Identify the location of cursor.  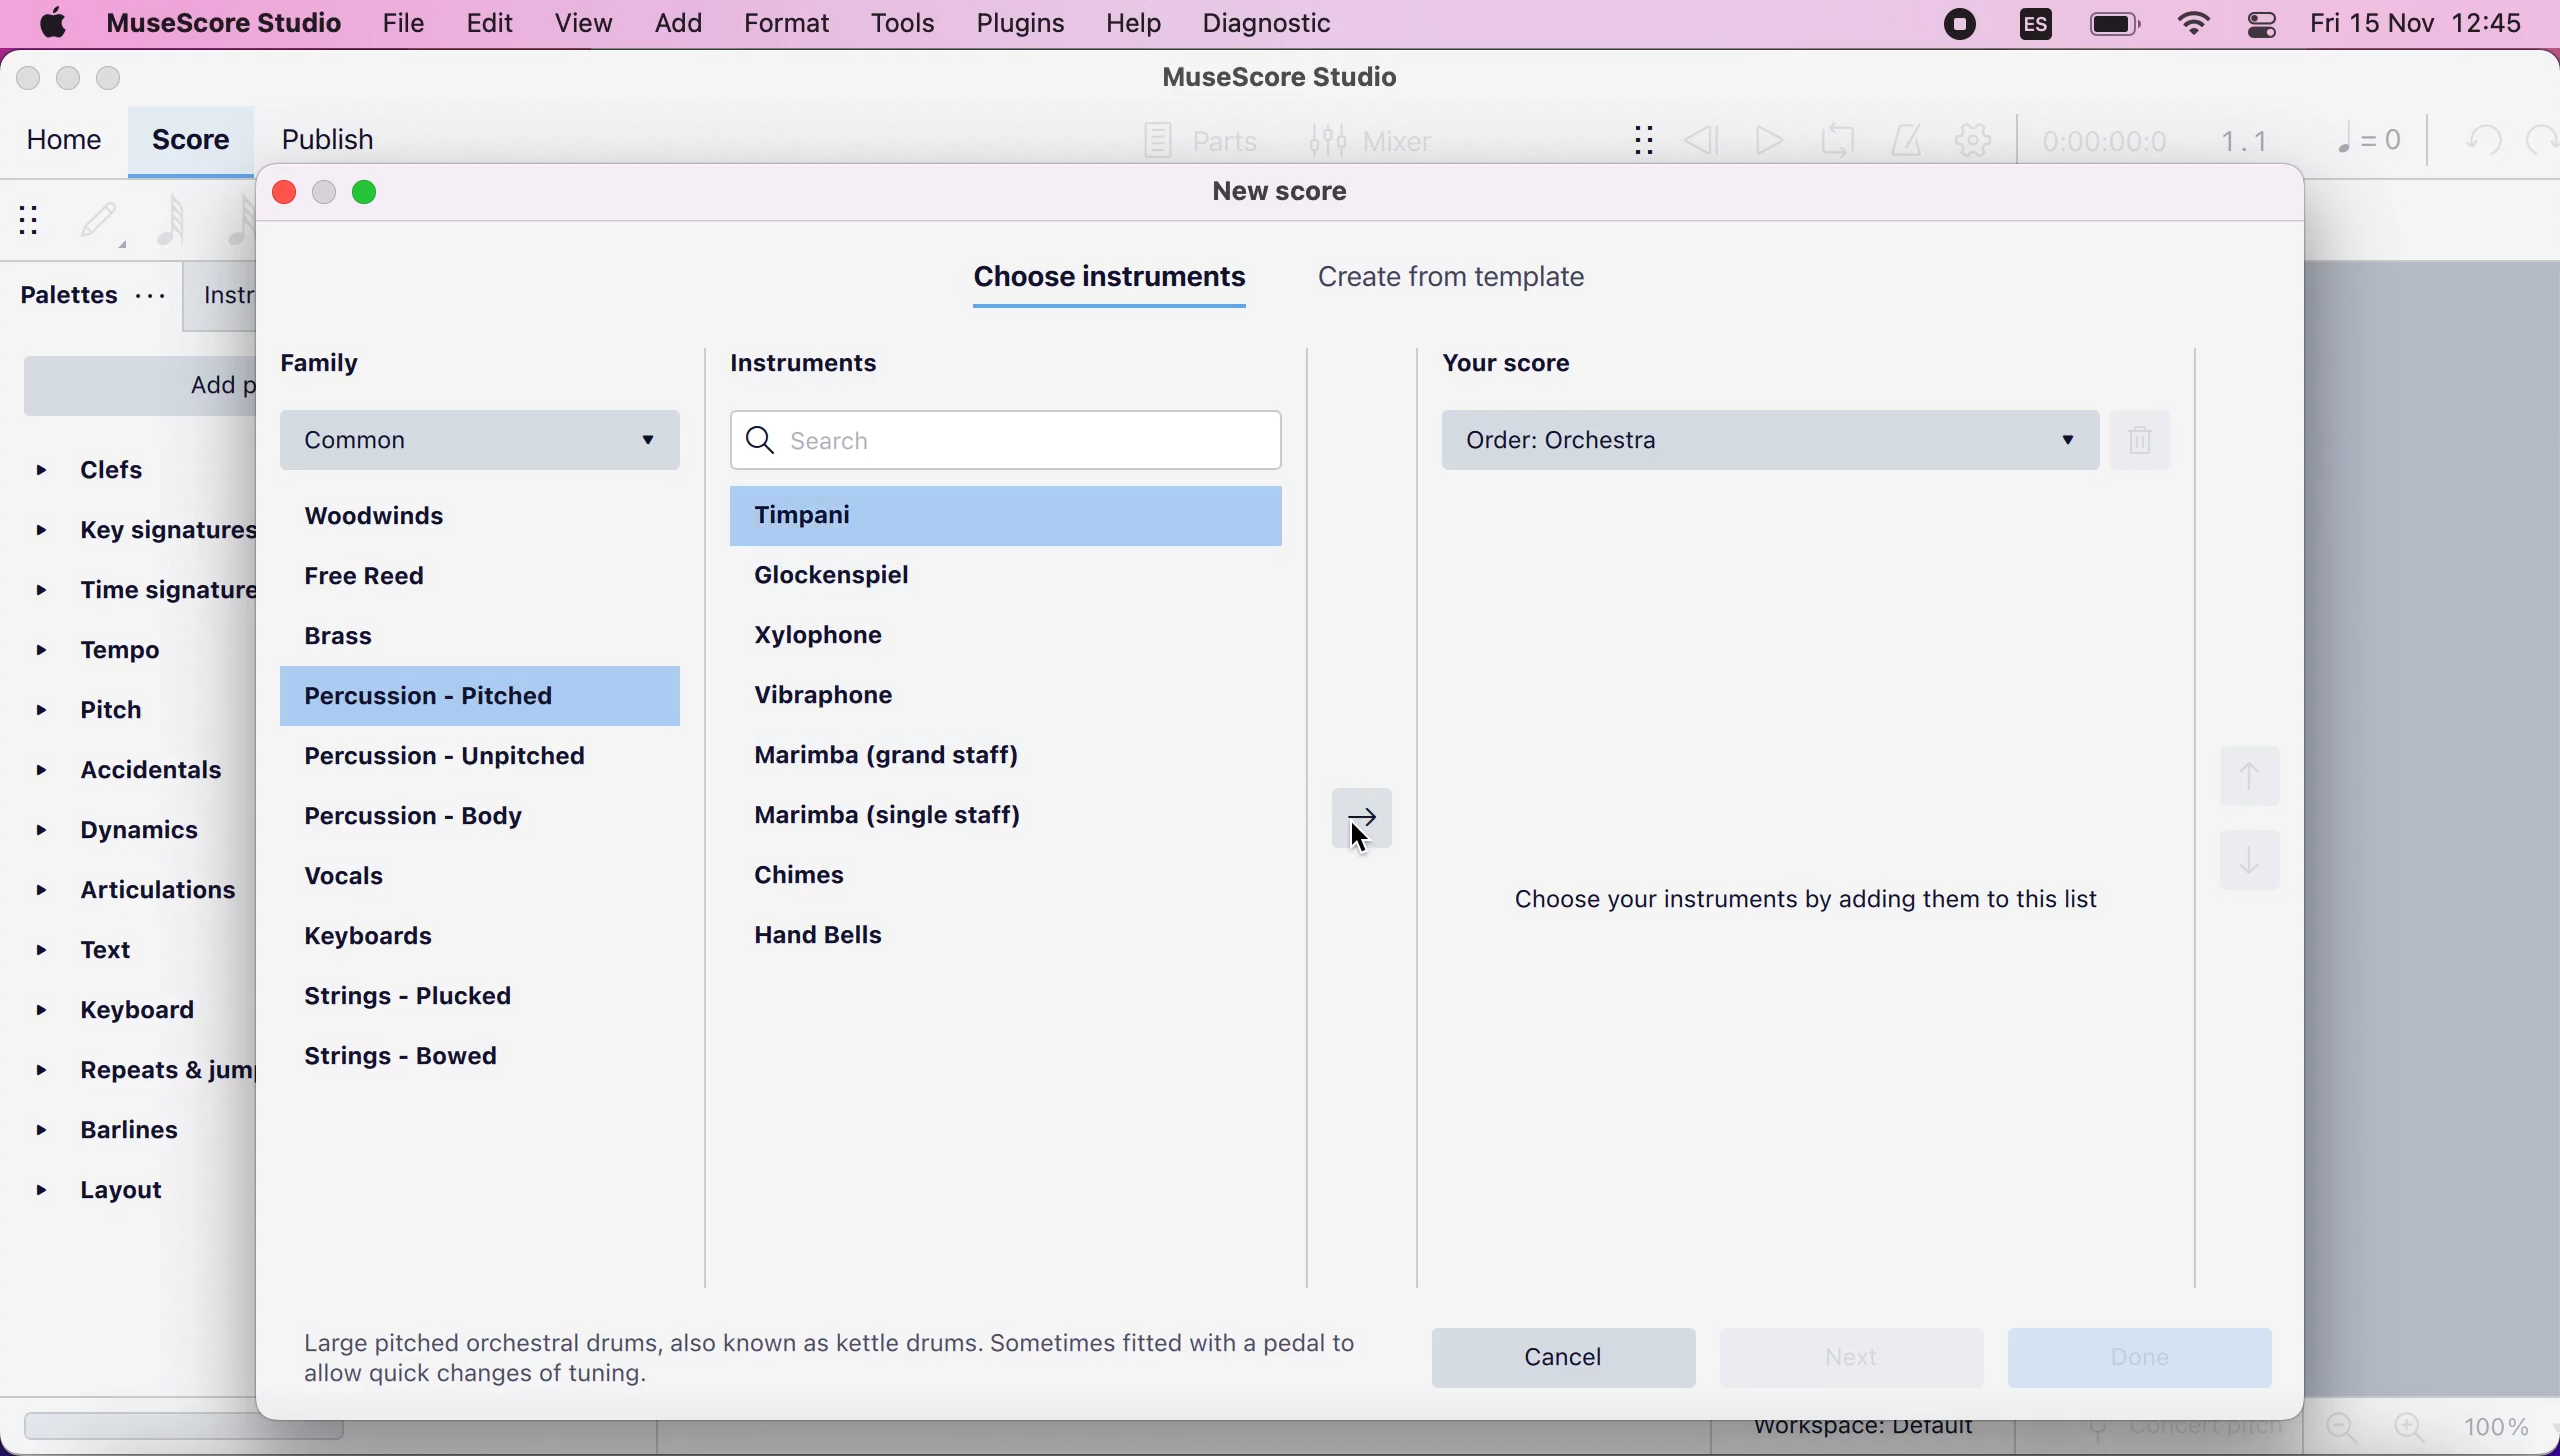
(1371, 842).